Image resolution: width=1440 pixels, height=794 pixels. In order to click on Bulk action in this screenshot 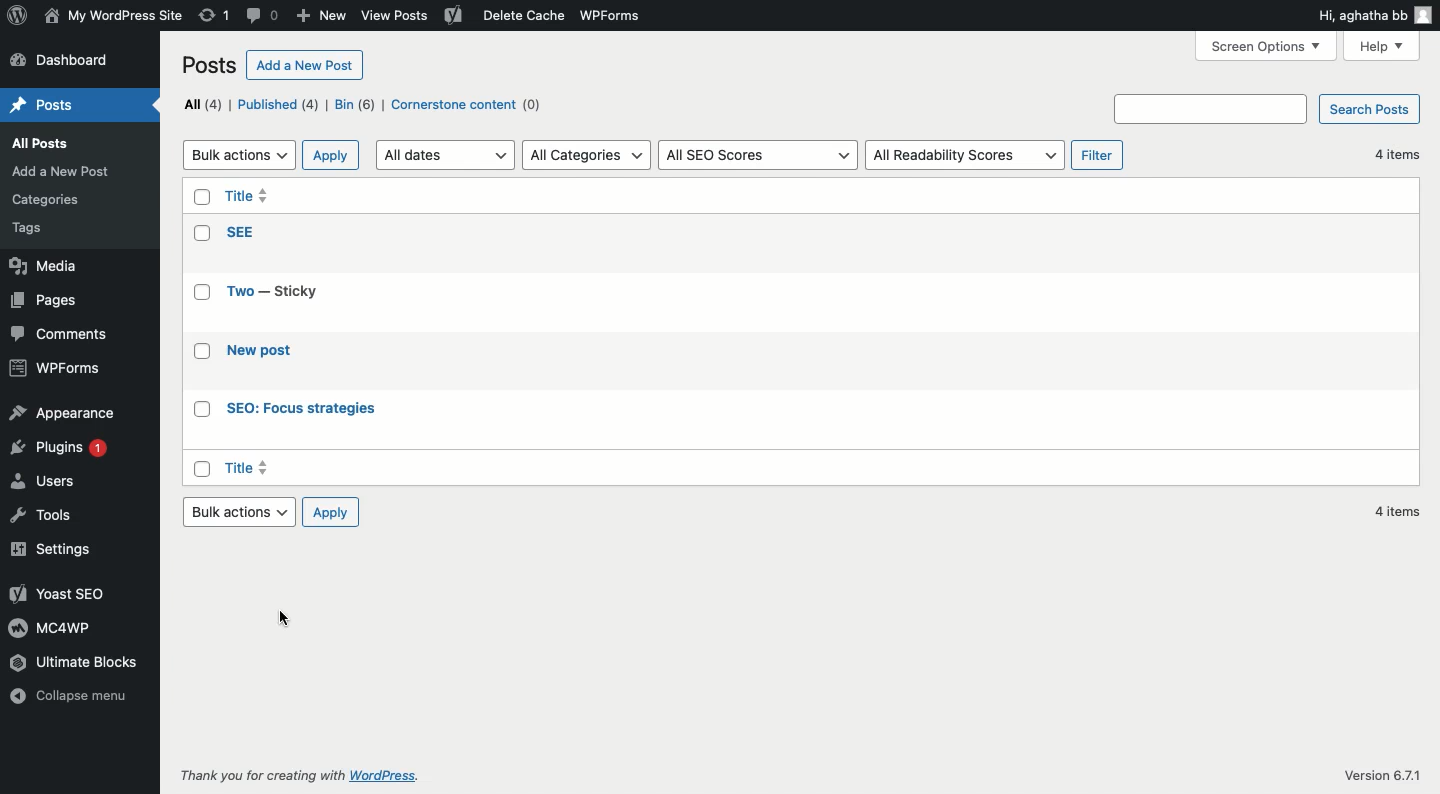, I will do `click(238, 512)`.